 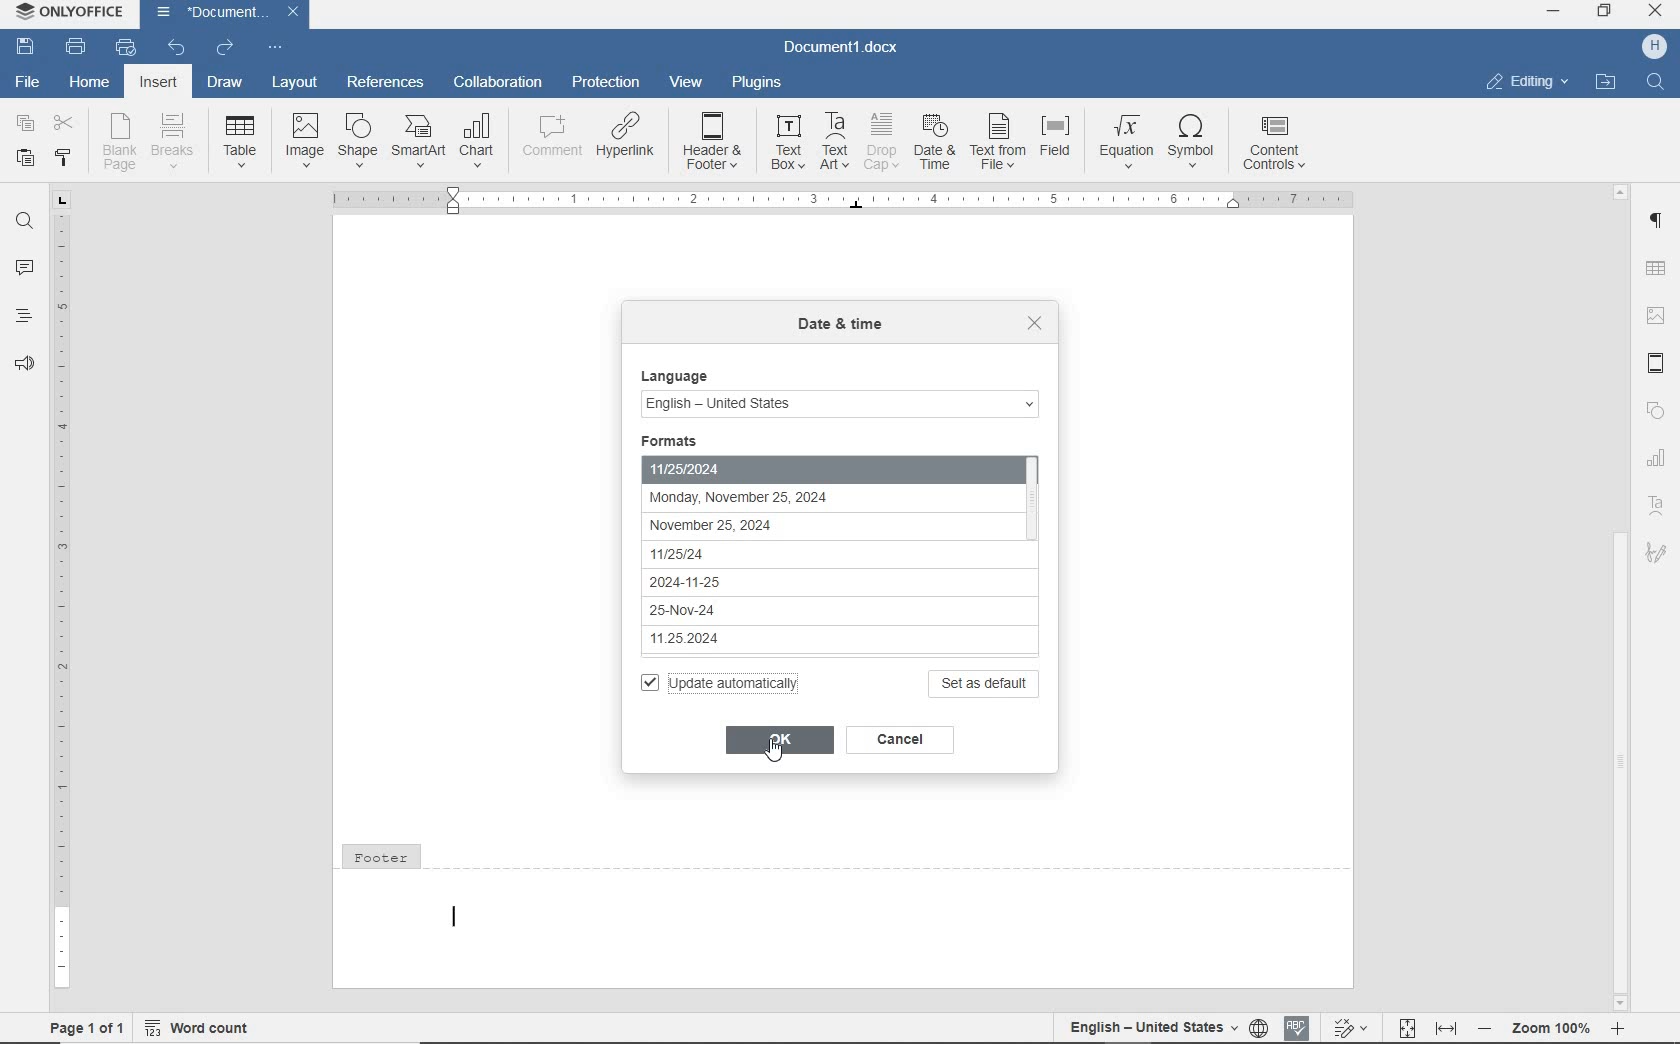 What do you see at coordinates (722, 683) in the screenshot?
I see `update automatically` at bounding box center [722, 683].